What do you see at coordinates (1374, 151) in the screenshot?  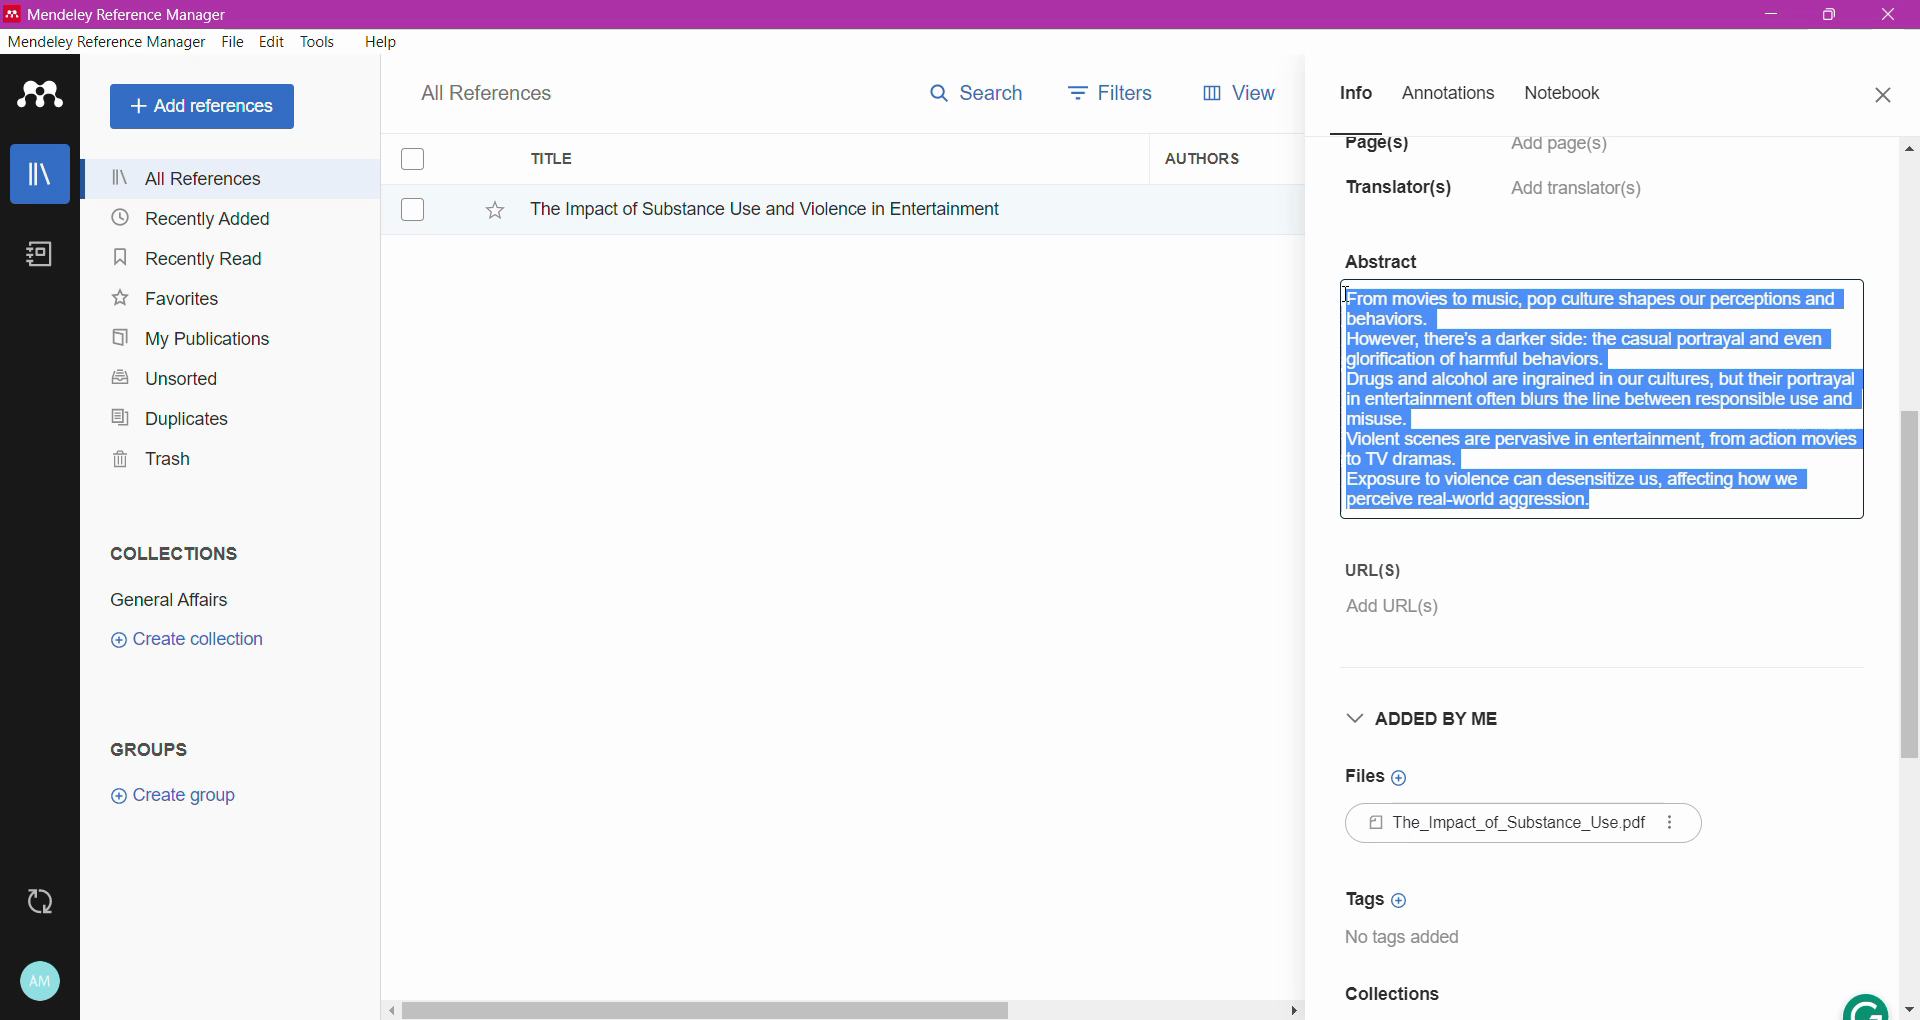 I see `Page(s)` at bounding box center [1374, 151].